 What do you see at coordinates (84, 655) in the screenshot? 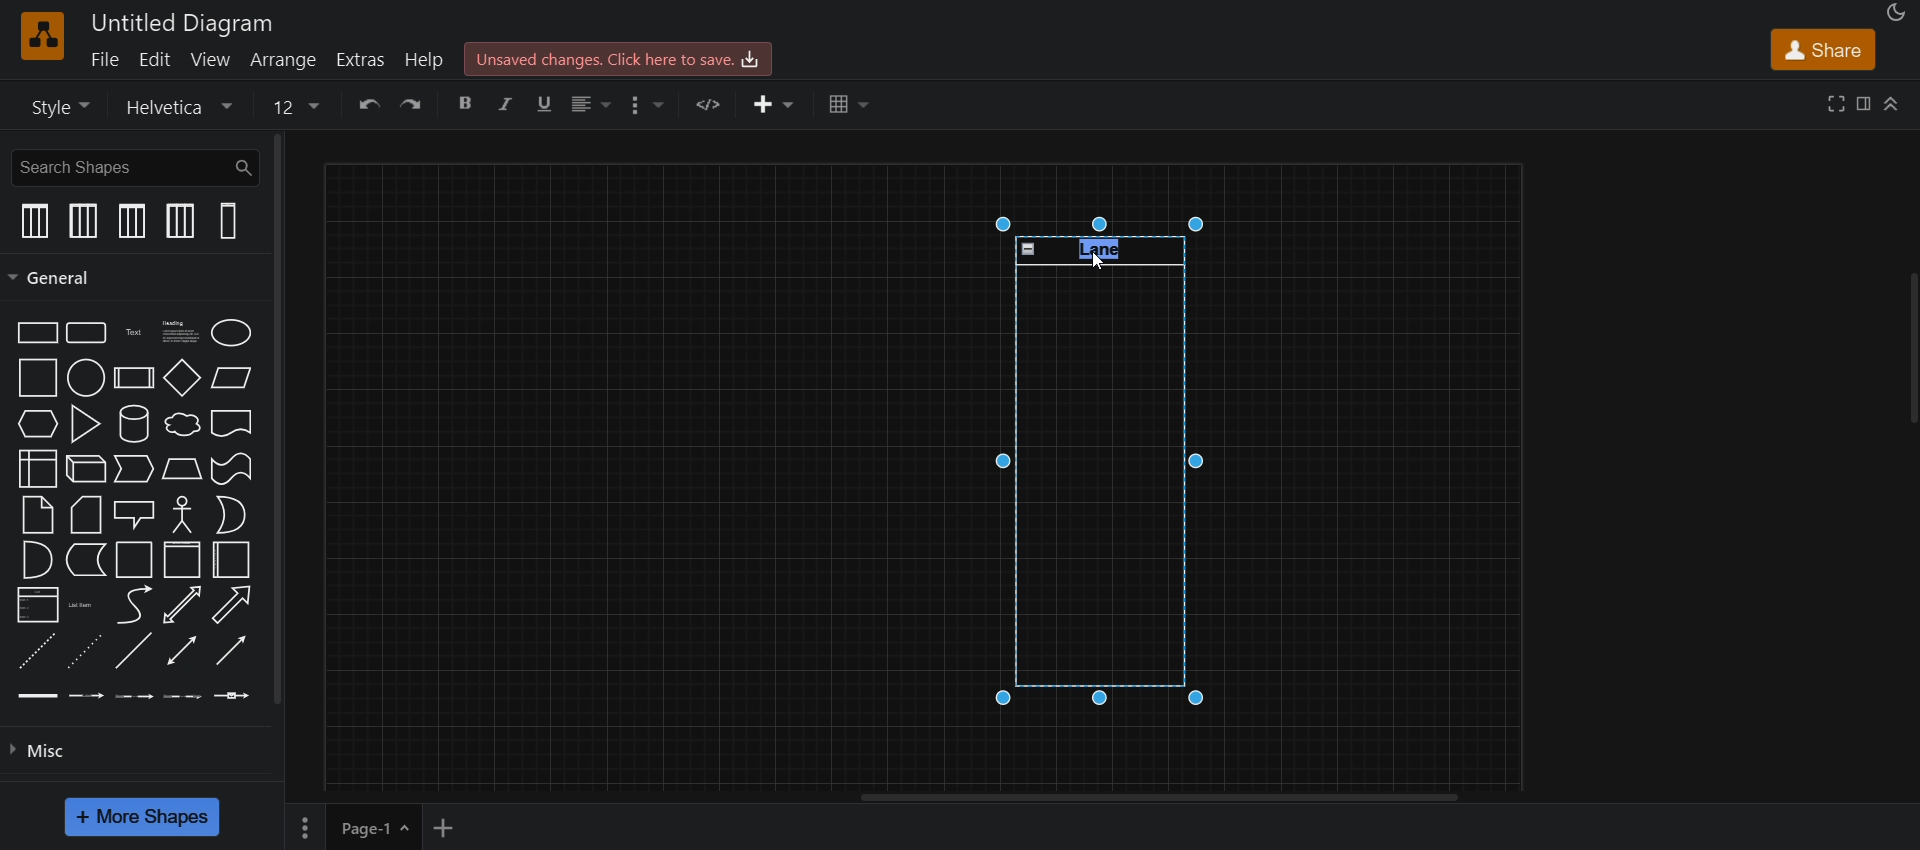
I see `dotted line` at bounding box center [84, 655].